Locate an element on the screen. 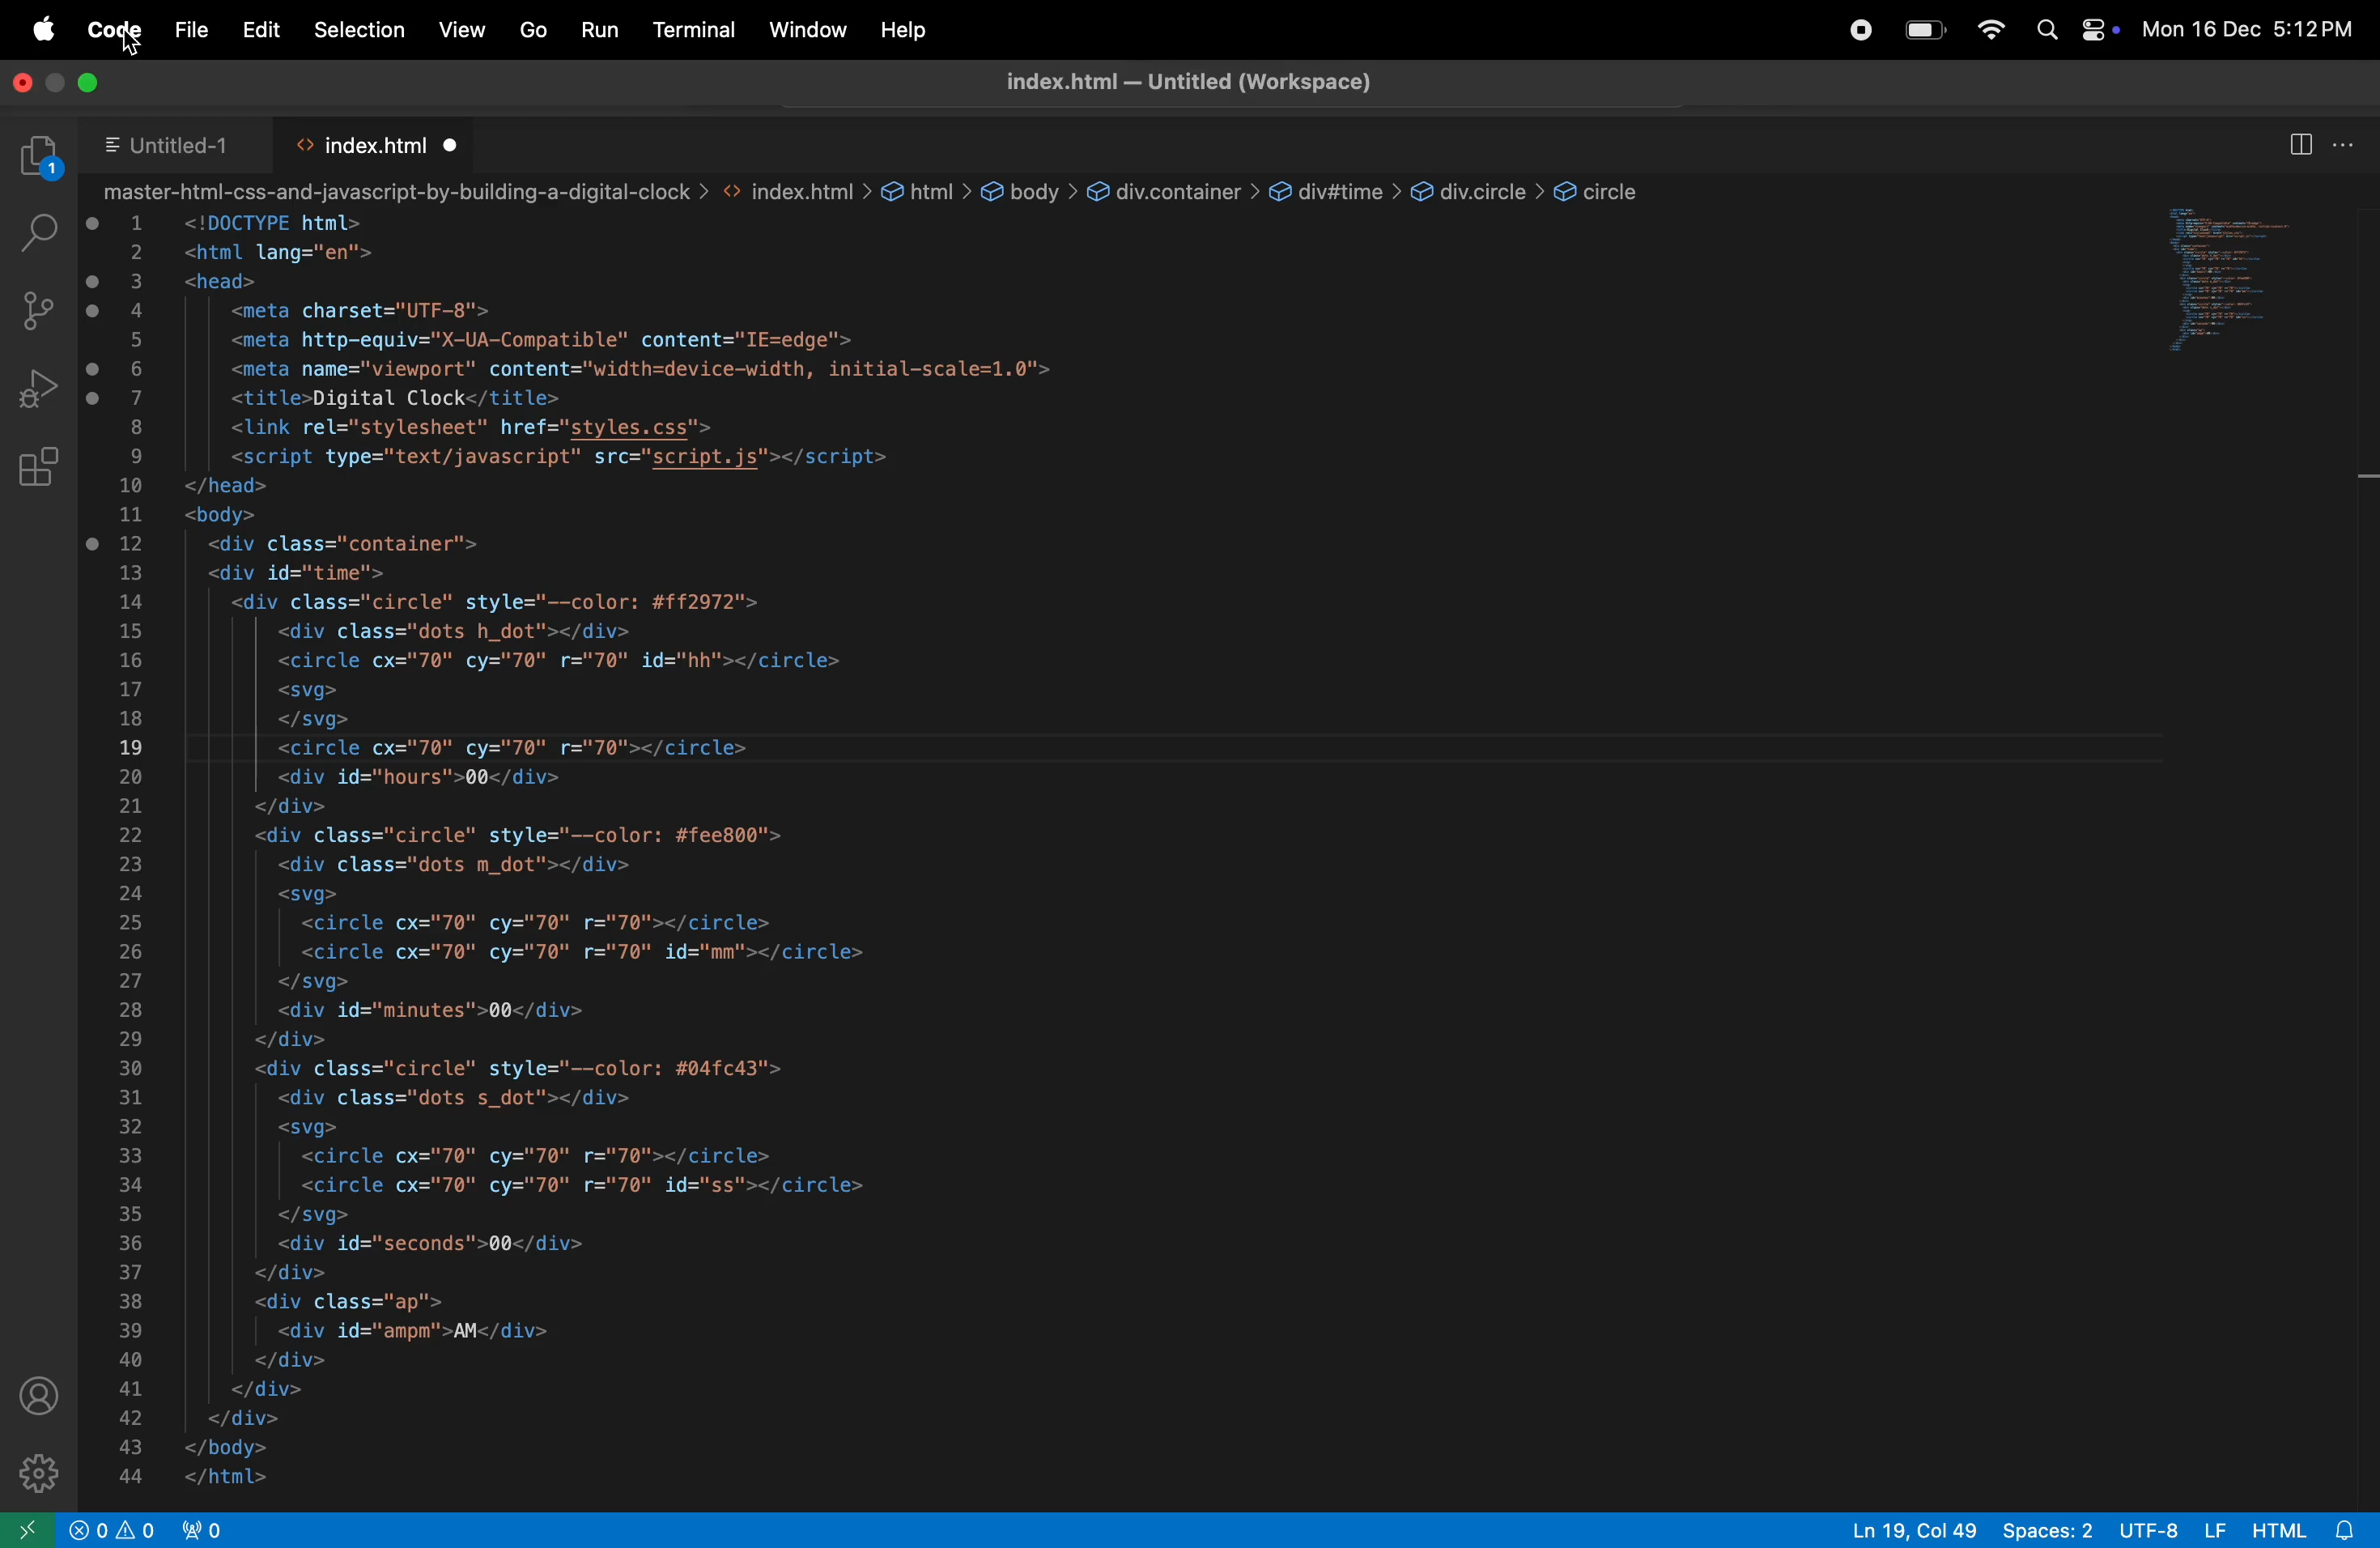 This screenshot has height=1548, width=2380. terminal is located at coordinates (695, 30).